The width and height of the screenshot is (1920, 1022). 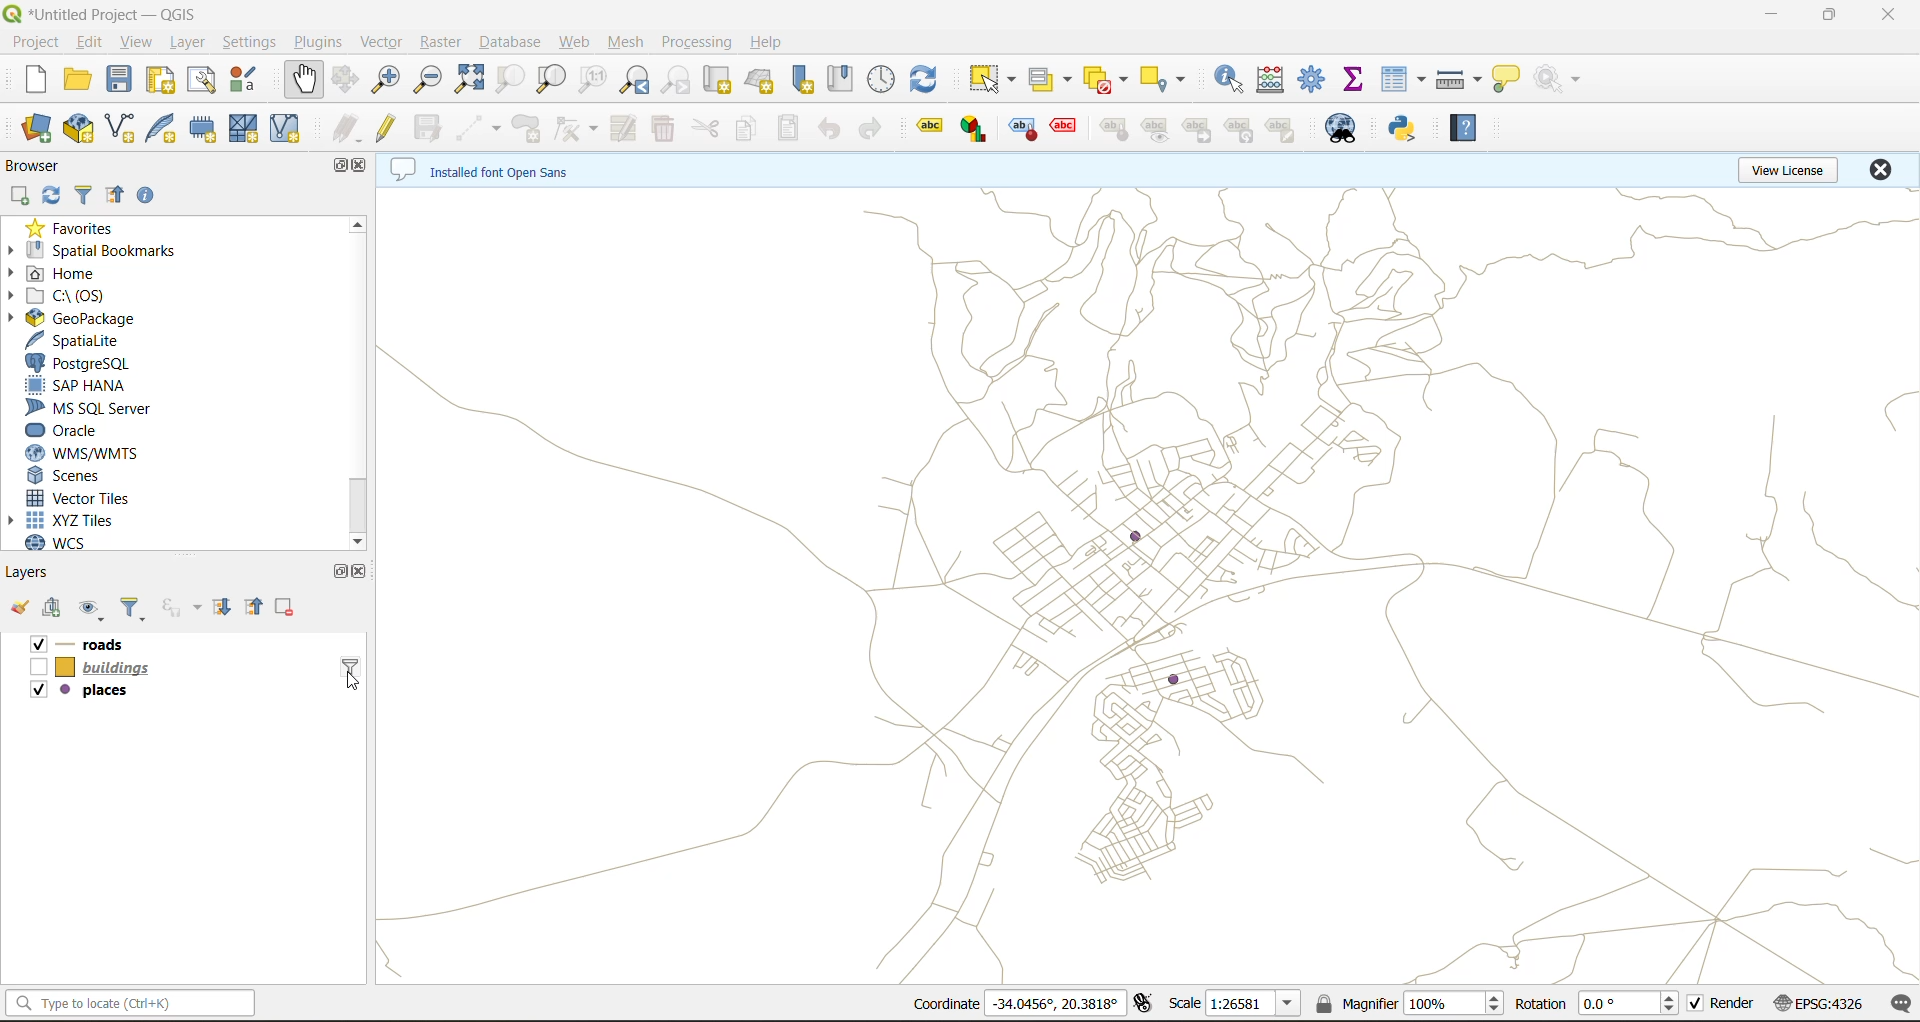 What do you see at coordinates (28, 125) in the screenshot?
I see `open datasource manager` at bounding box center [28, 125].